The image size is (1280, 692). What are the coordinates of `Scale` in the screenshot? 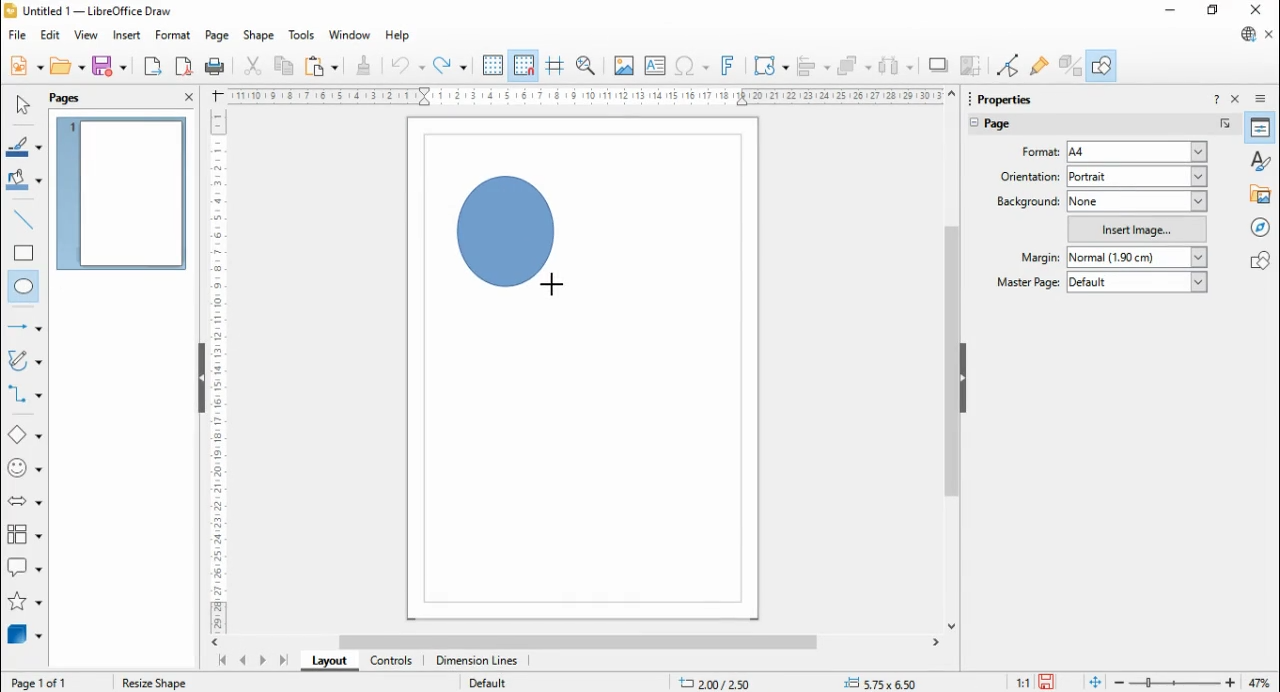 It's located at (585, 96).